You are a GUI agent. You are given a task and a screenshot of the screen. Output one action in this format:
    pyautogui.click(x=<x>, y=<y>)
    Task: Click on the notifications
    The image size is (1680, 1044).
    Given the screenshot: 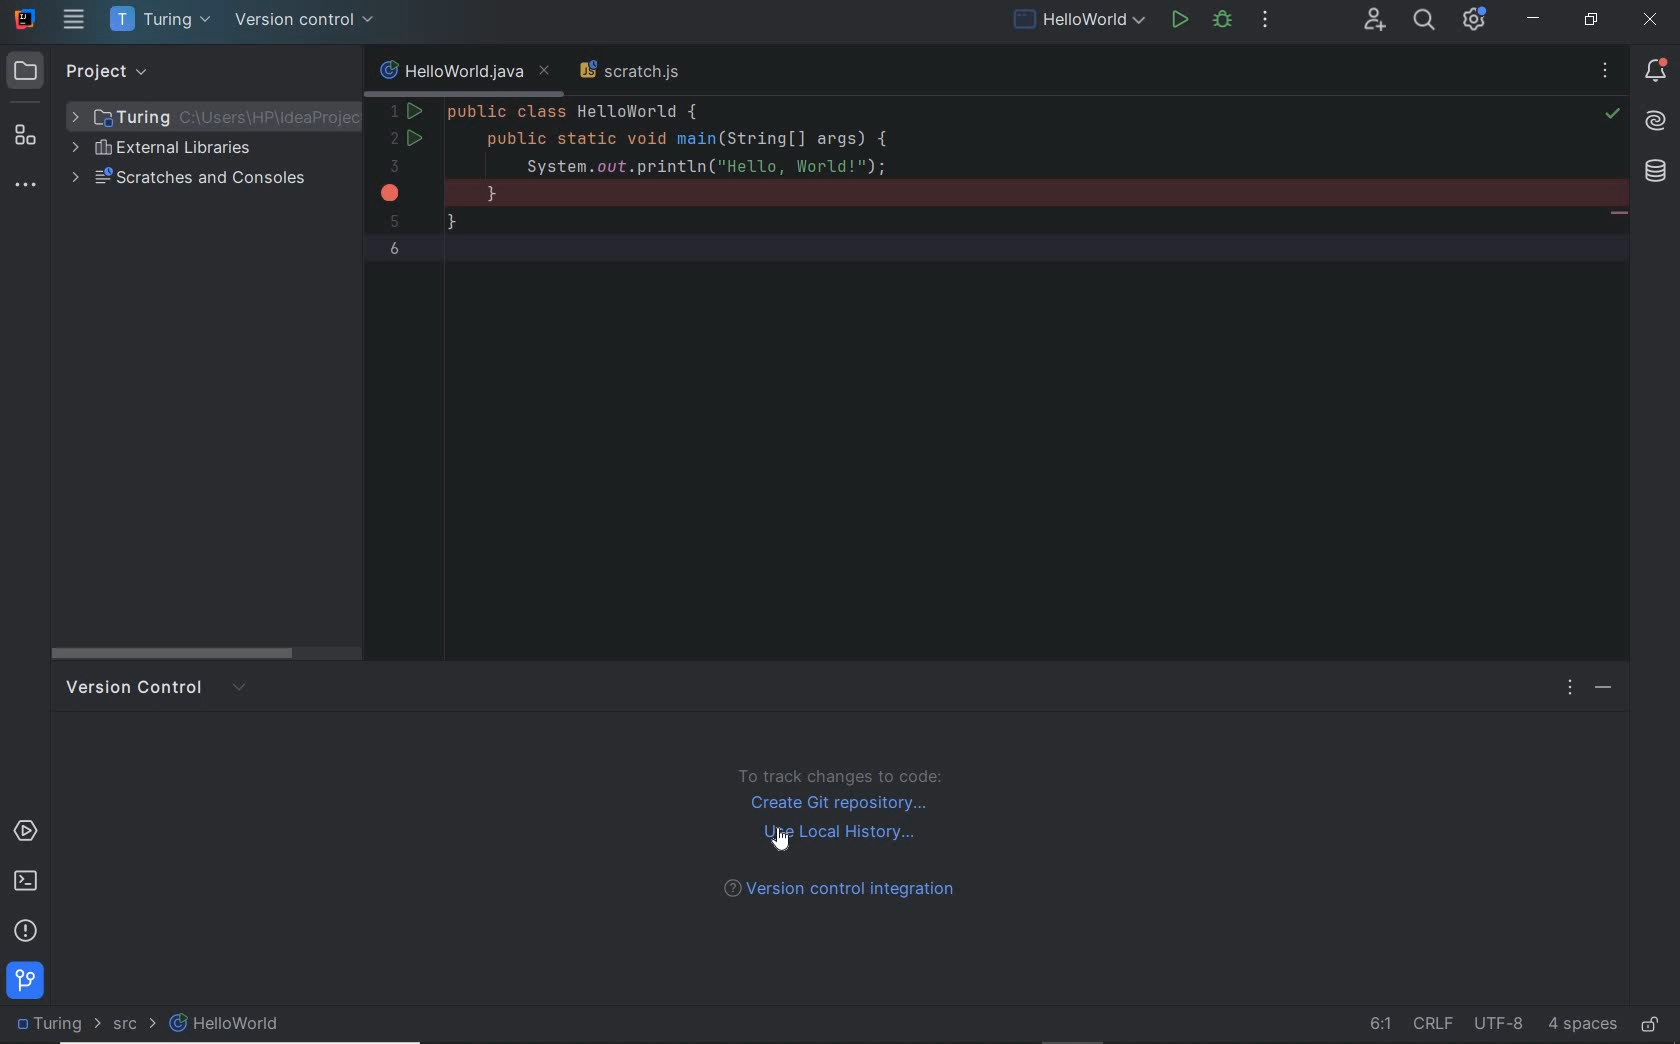 What is the action you would take?
    pyautogui.click(x=1657, y=74)
    